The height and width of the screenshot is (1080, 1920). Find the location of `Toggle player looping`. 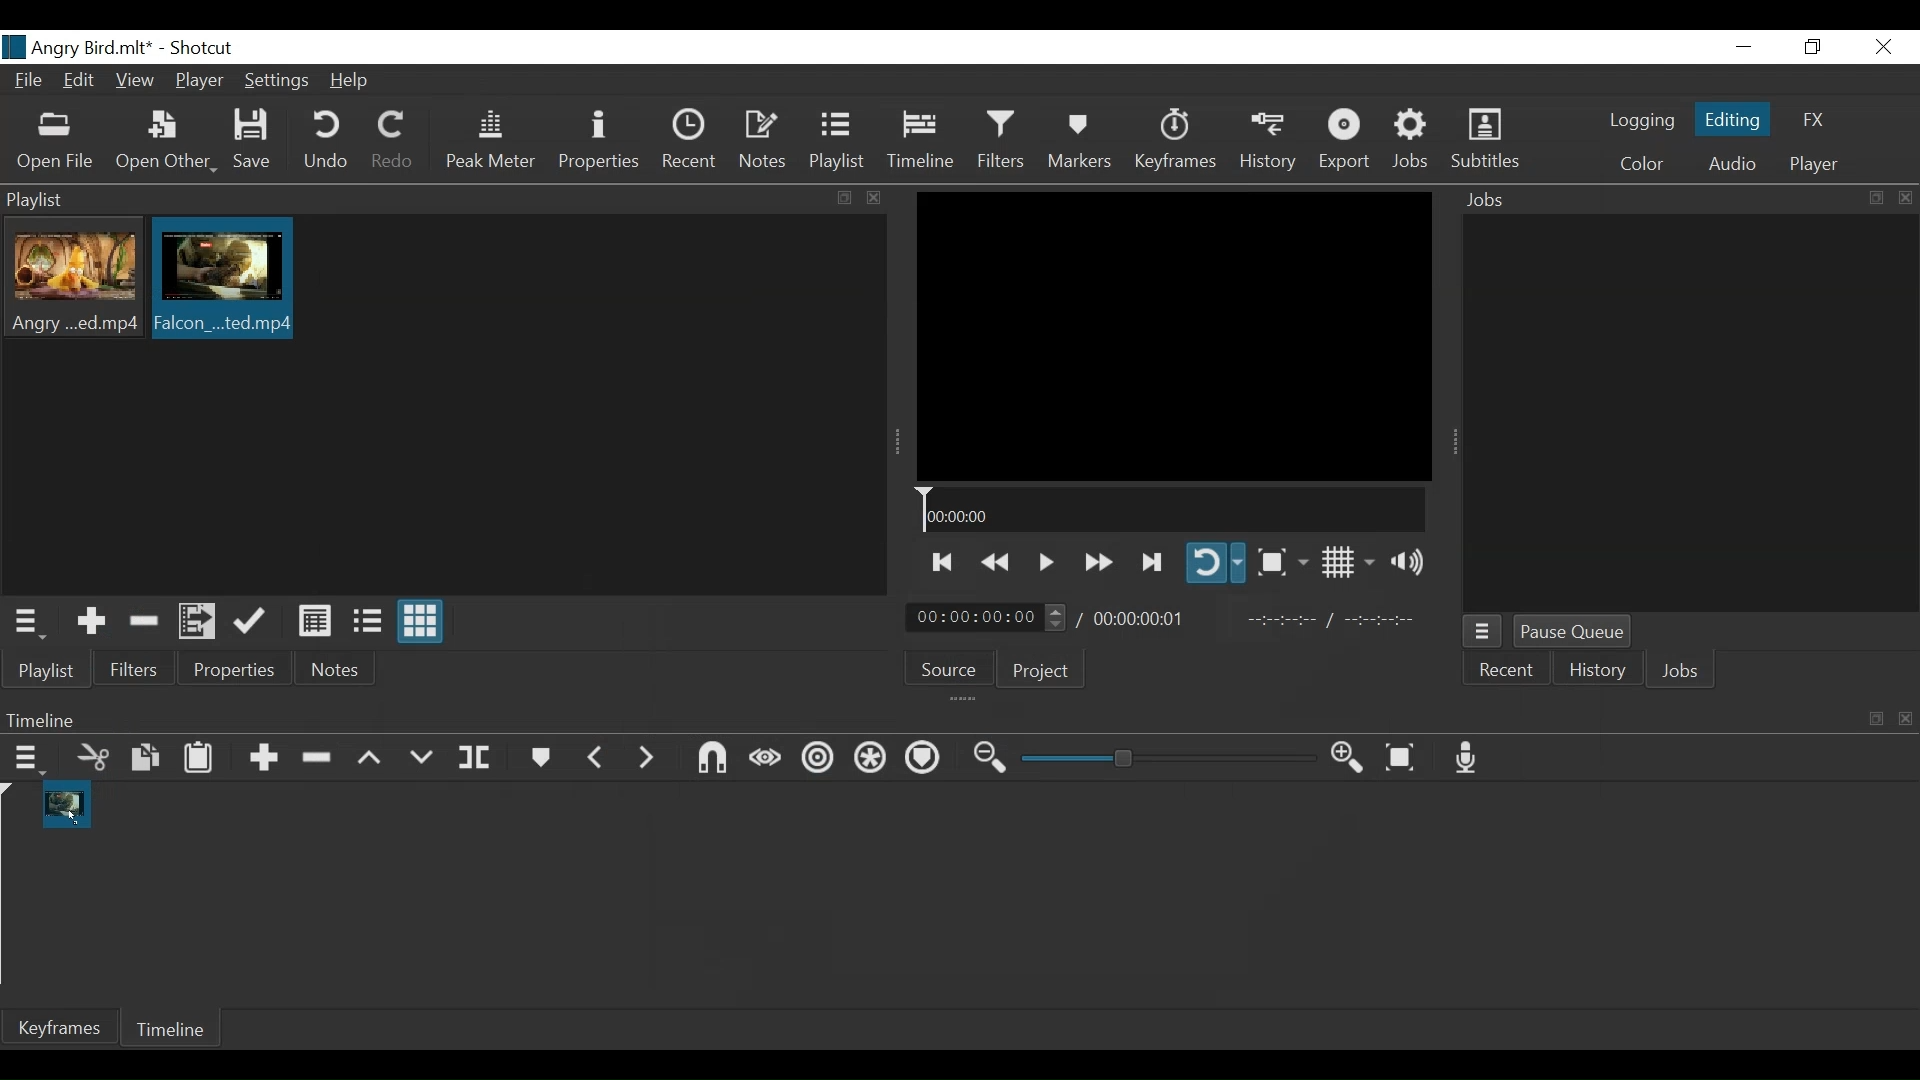

Toggle player looping is located at coordinates (1215, 562).